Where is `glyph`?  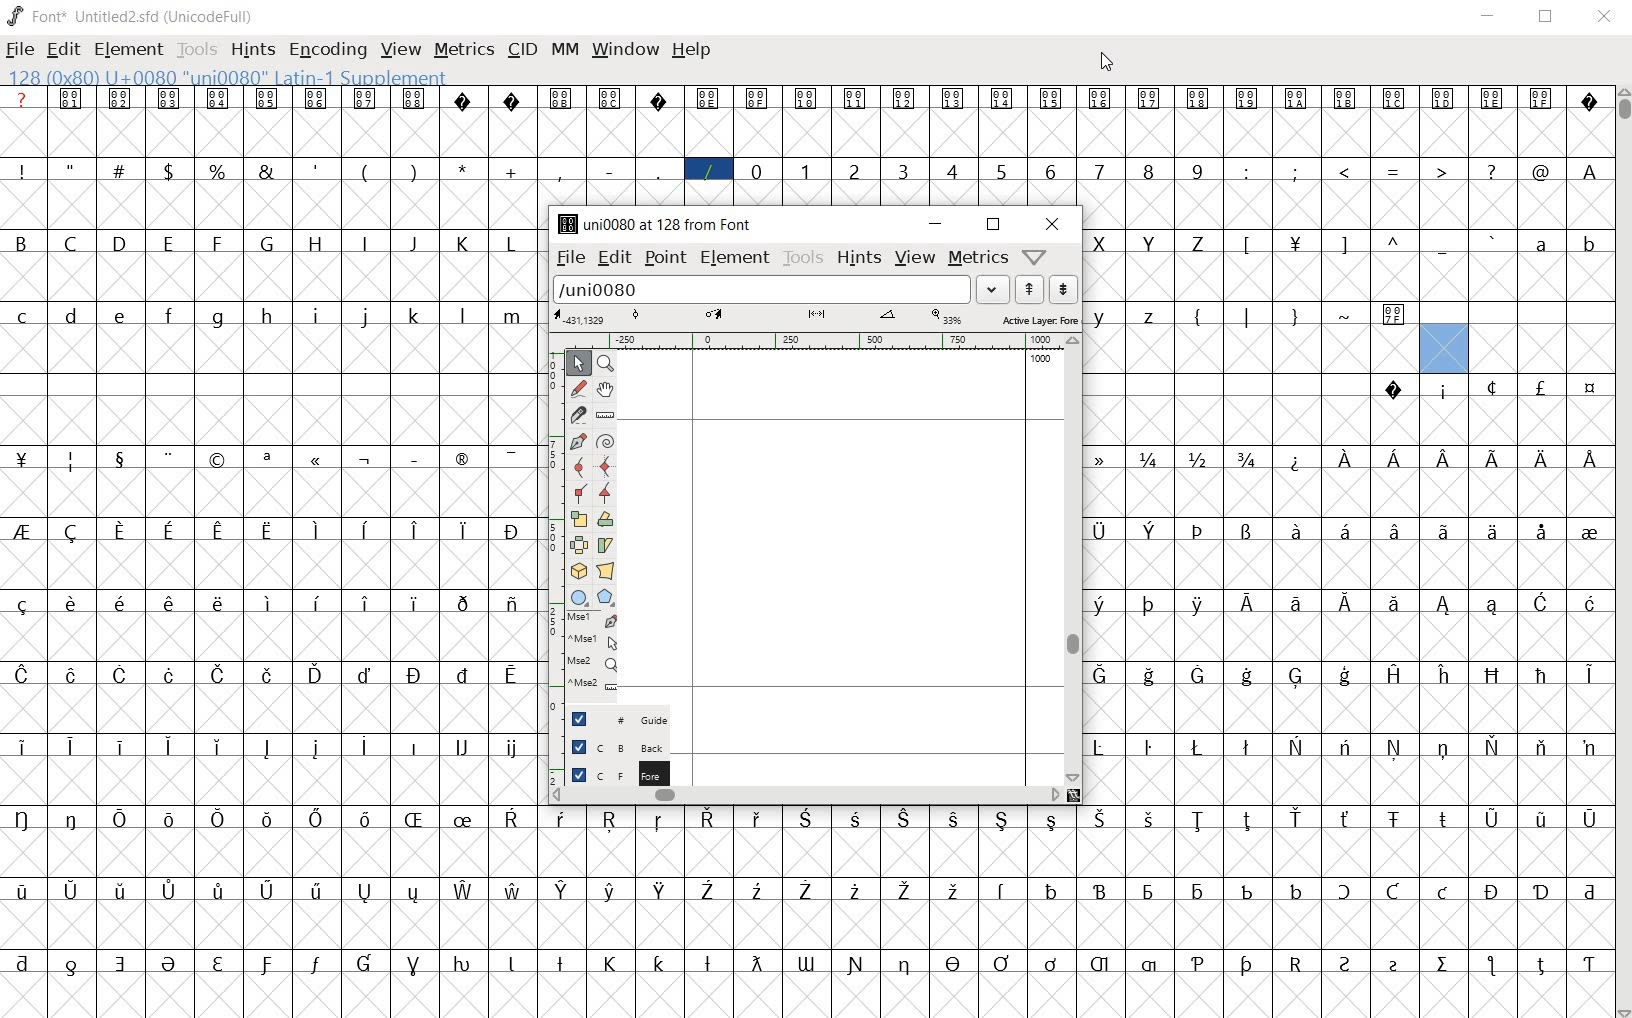
glyph is located at coordinates (661, 890).